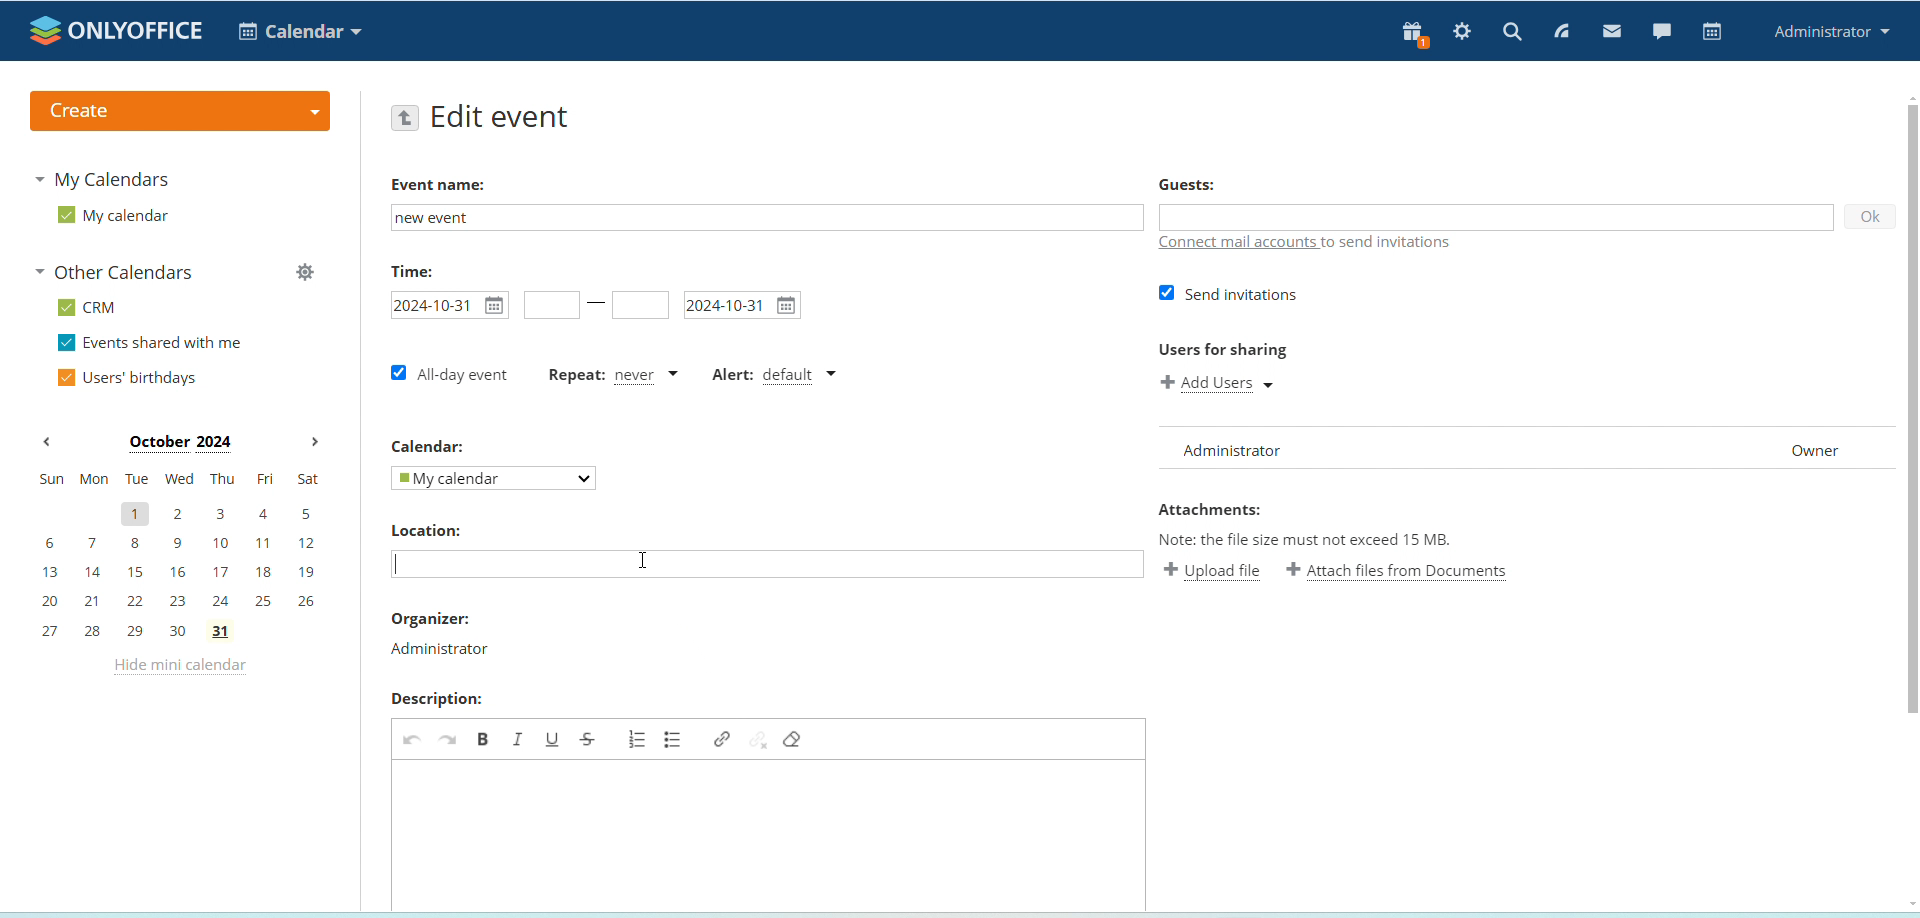  Describe the element at coordinates (118, 30) in the screenshot. I see `logo` at that location.